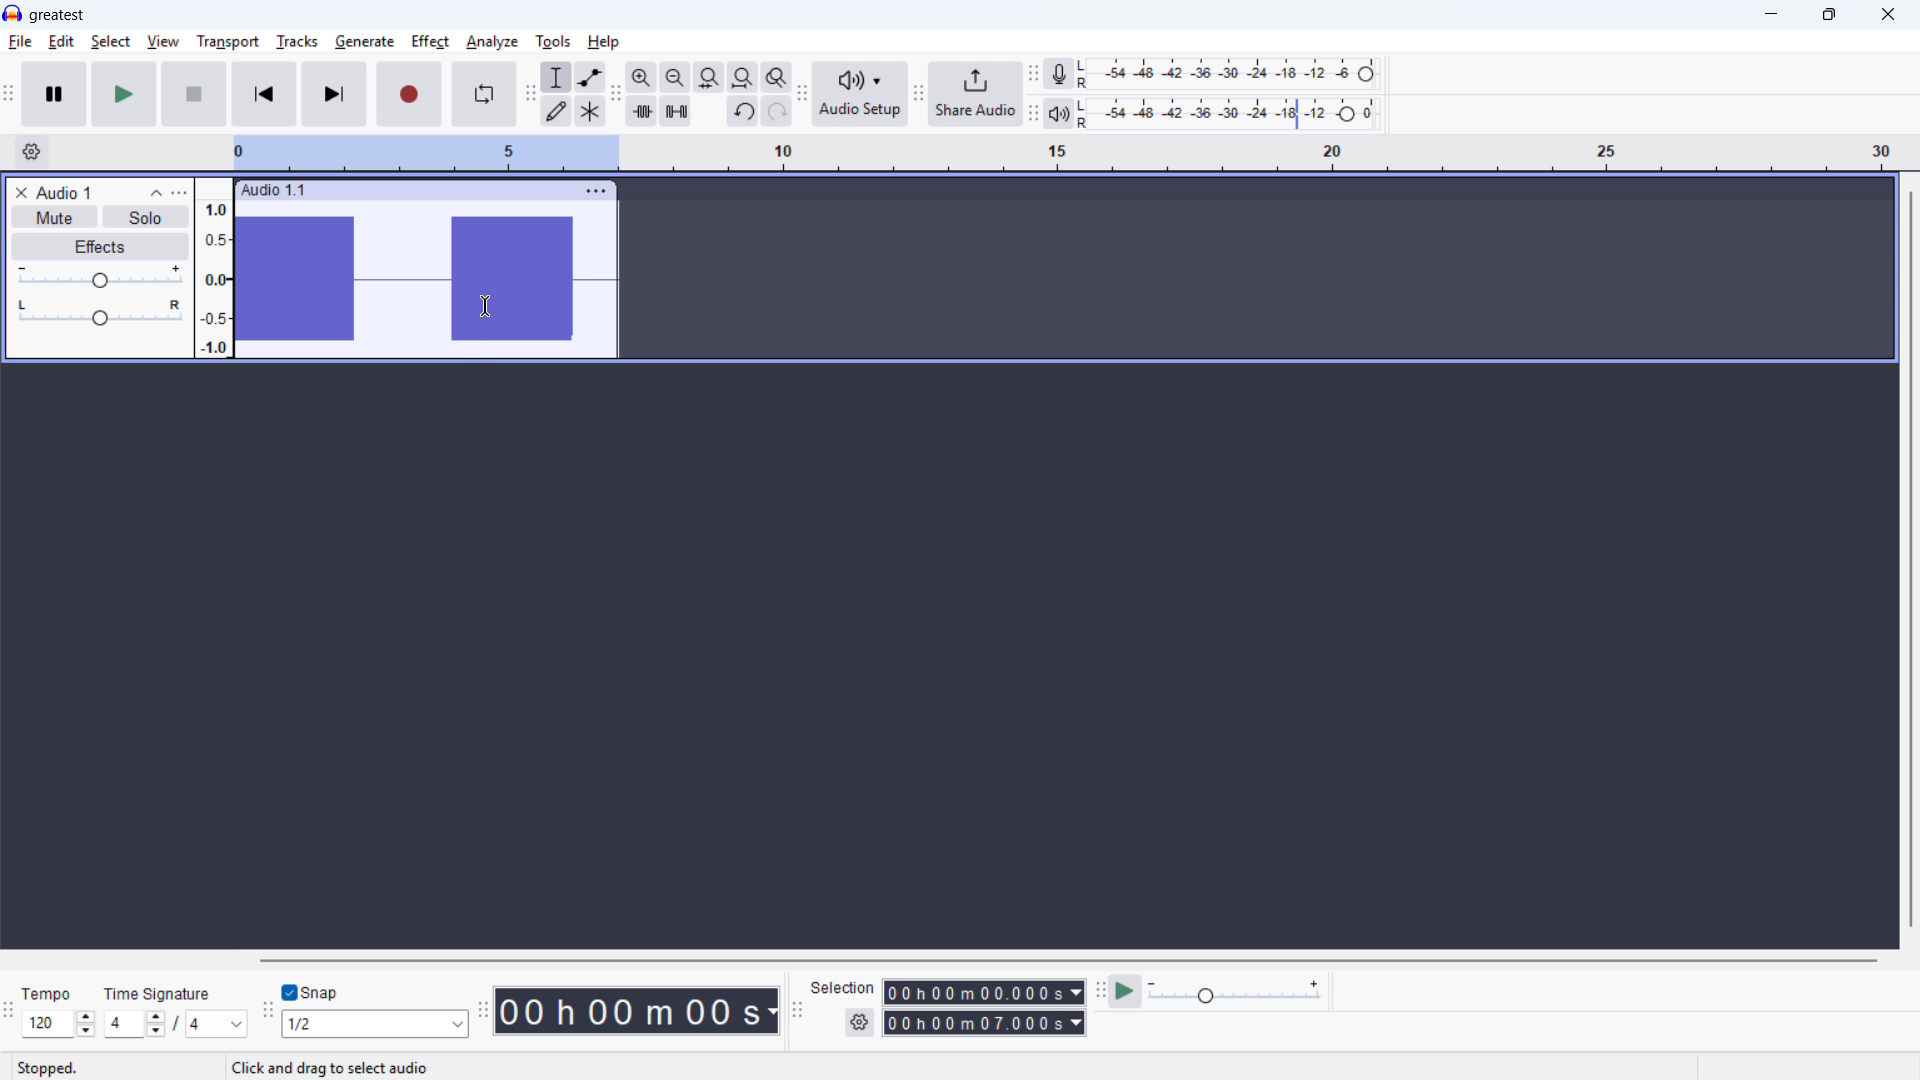 The height and width of the screenshot is (1080, 1920). What do you see at coordinates (9, 96) in the screenshot?
I see `transport toolbar` at bounding box center [9, 96].